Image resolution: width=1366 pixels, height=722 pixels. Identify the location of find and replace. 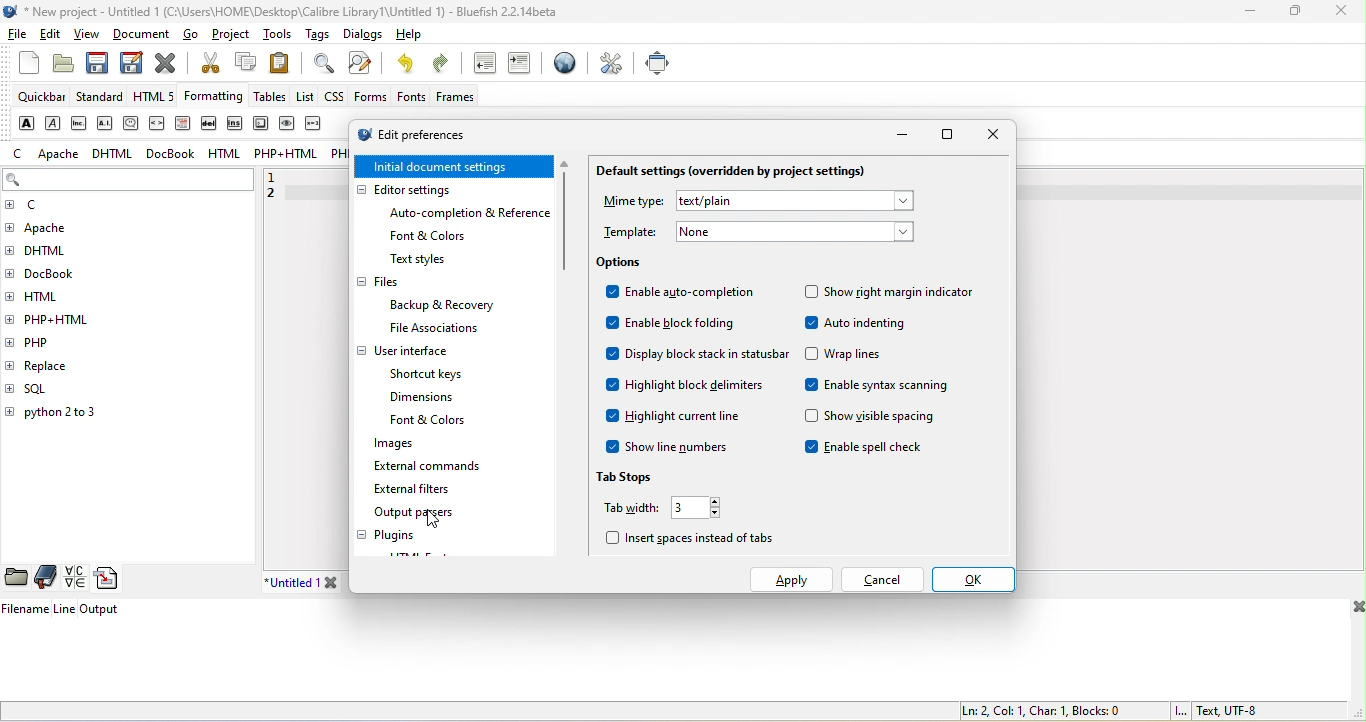
(365, 64).